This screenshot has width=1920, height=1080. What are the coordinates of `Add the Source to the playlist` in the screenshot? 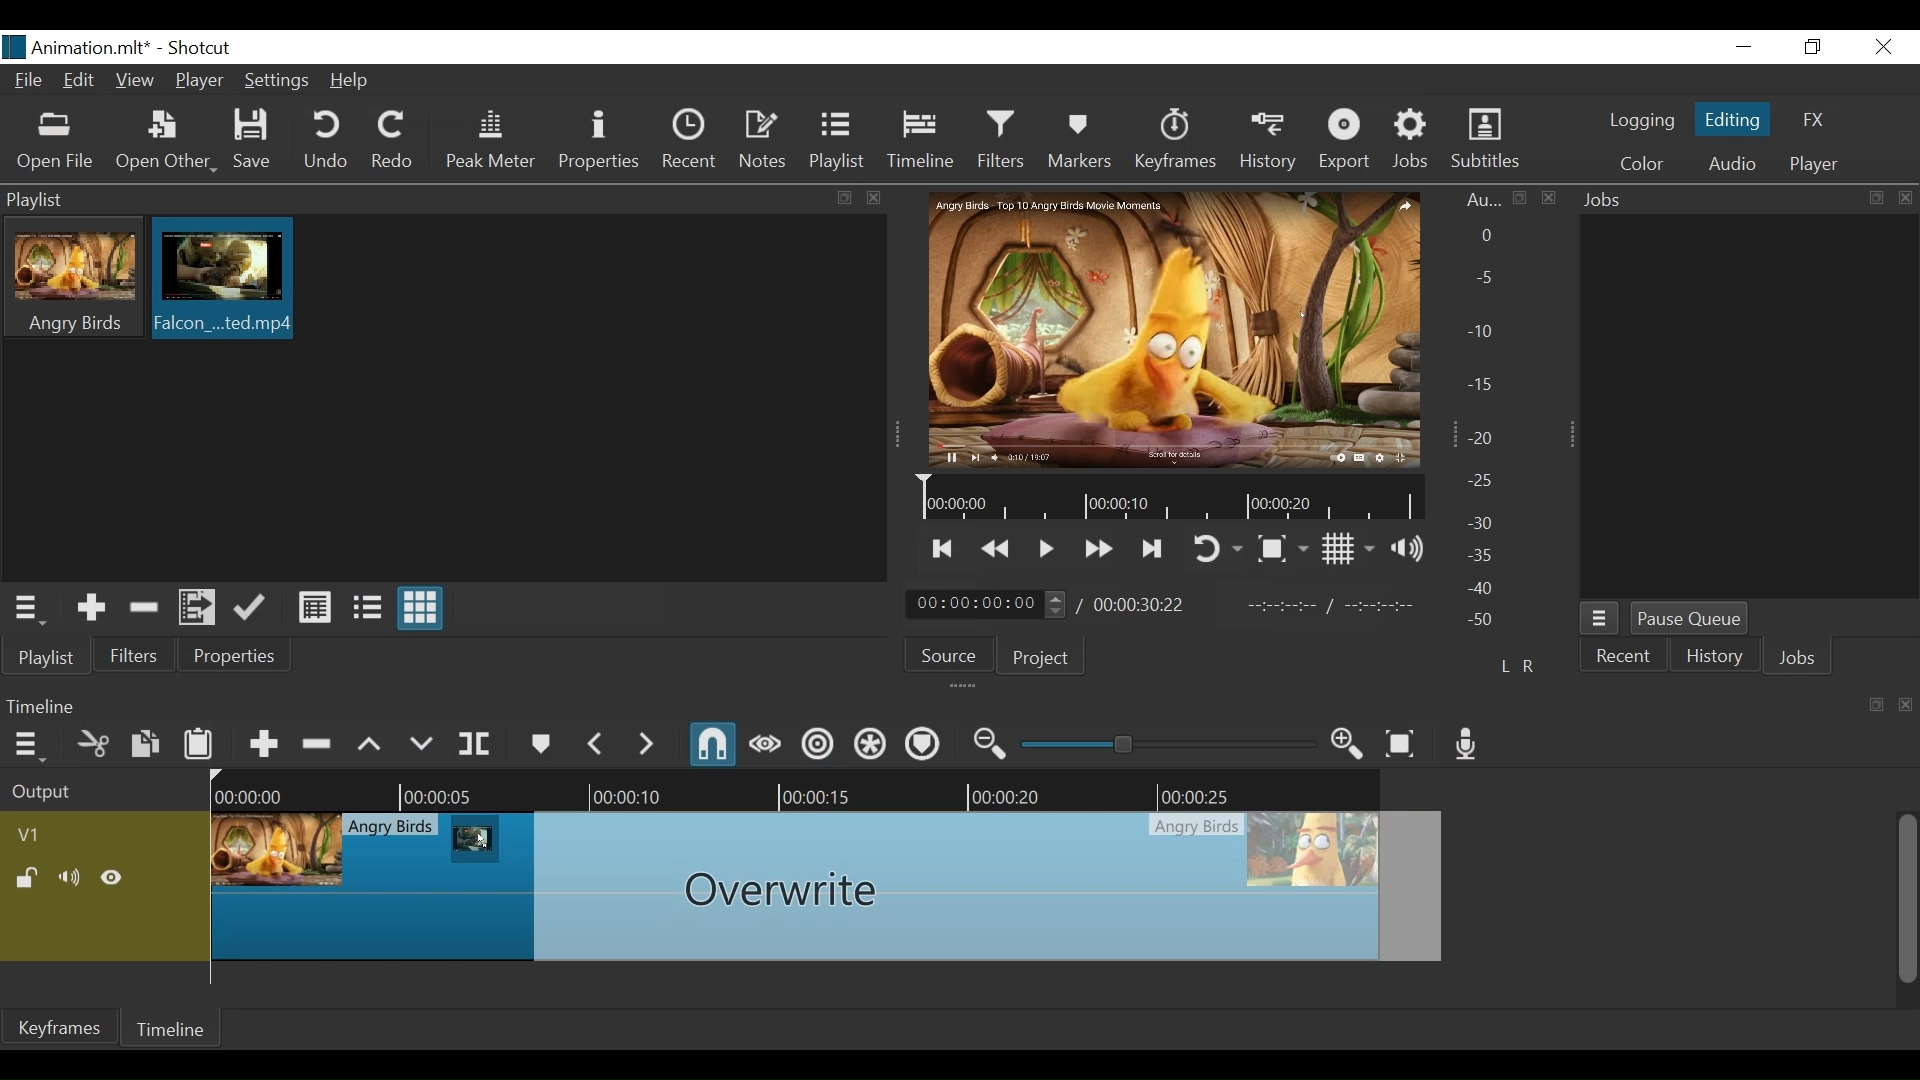 It's located at (88, 606).